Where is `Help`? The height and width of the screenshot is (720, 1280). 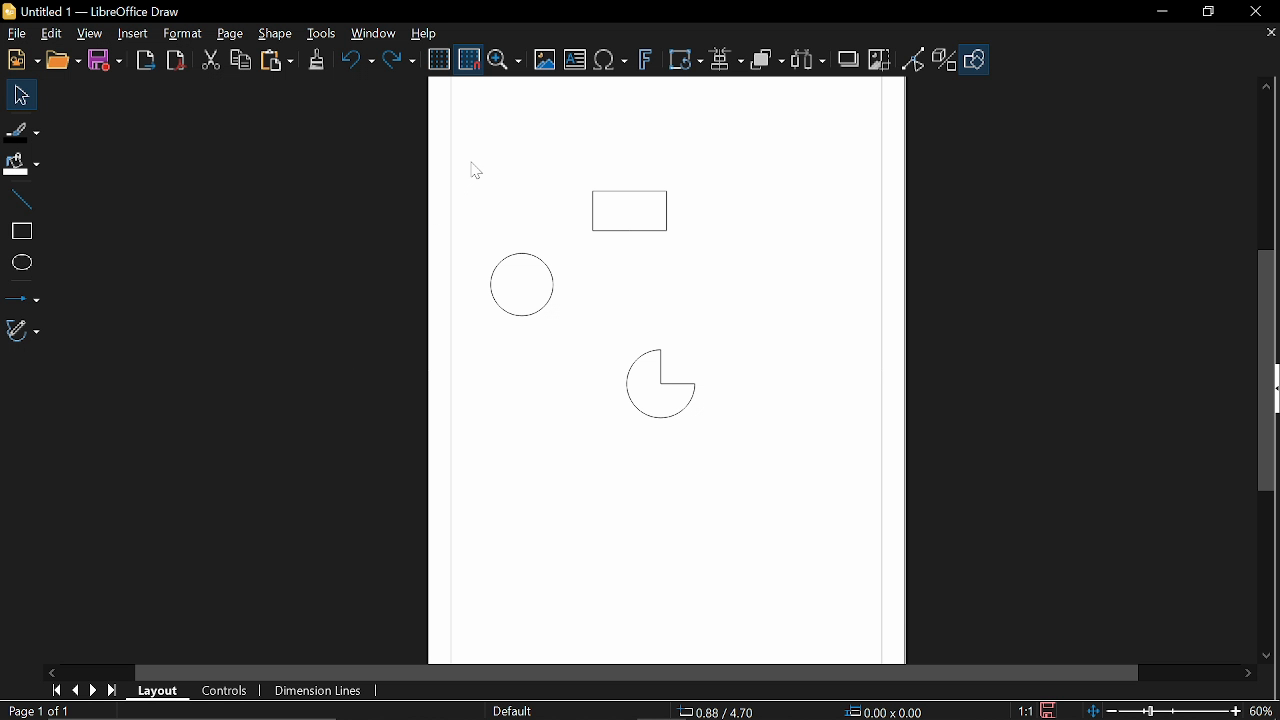 Help is located at coordinates (421, 34).